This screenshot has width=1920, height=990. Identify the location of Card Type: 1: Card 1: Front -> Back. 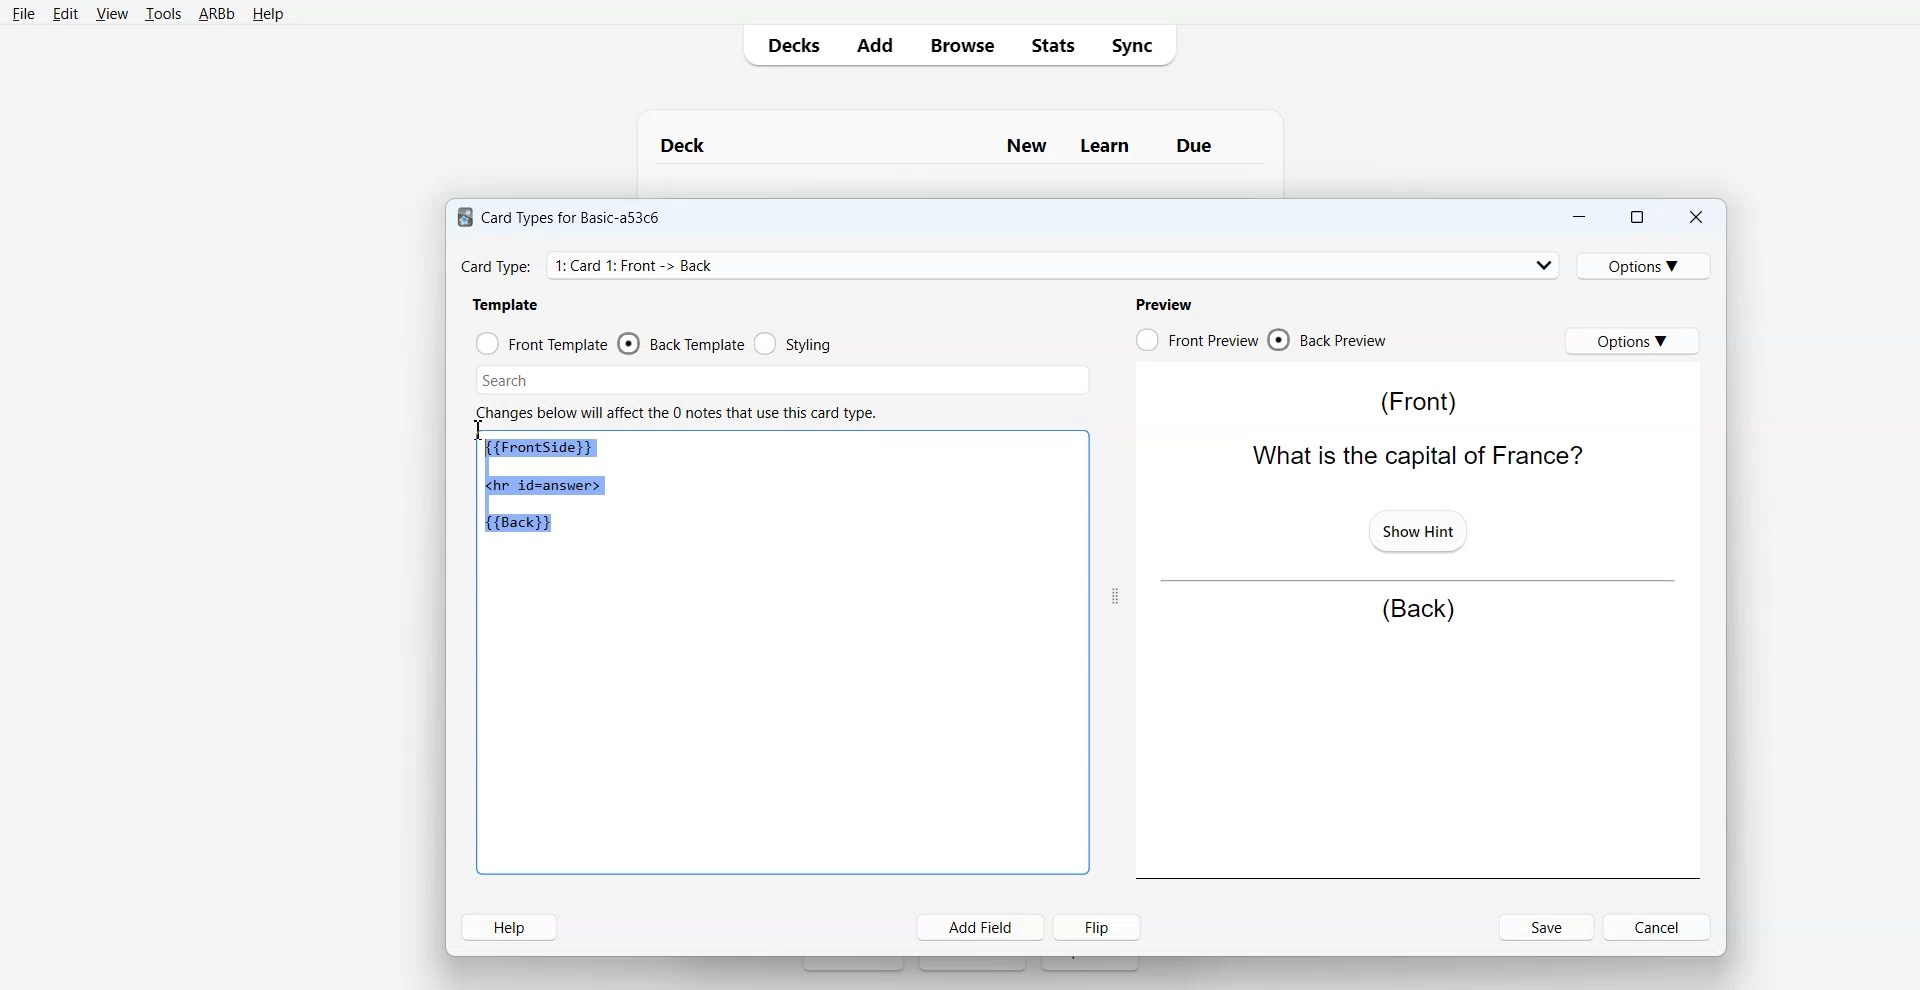
(642, 265).